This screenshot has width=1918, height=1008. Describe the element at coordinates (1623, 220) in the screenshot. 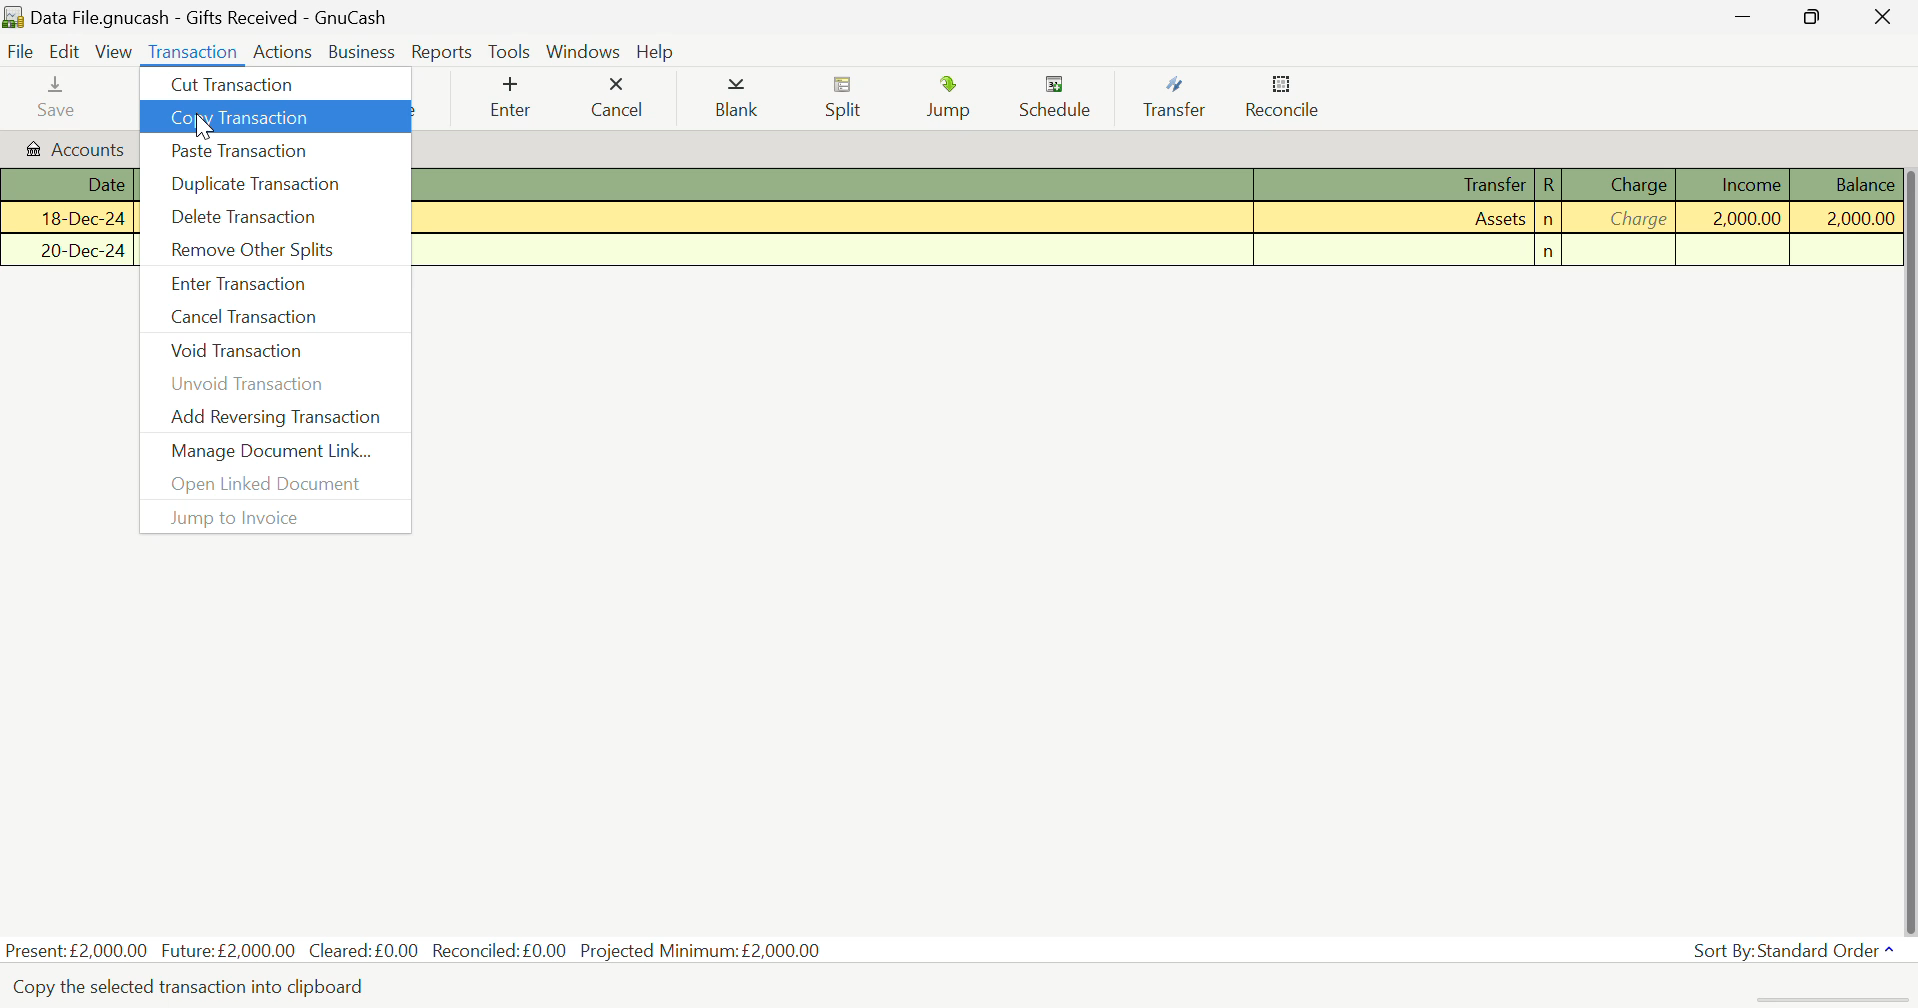

I see `Charge` at that location.